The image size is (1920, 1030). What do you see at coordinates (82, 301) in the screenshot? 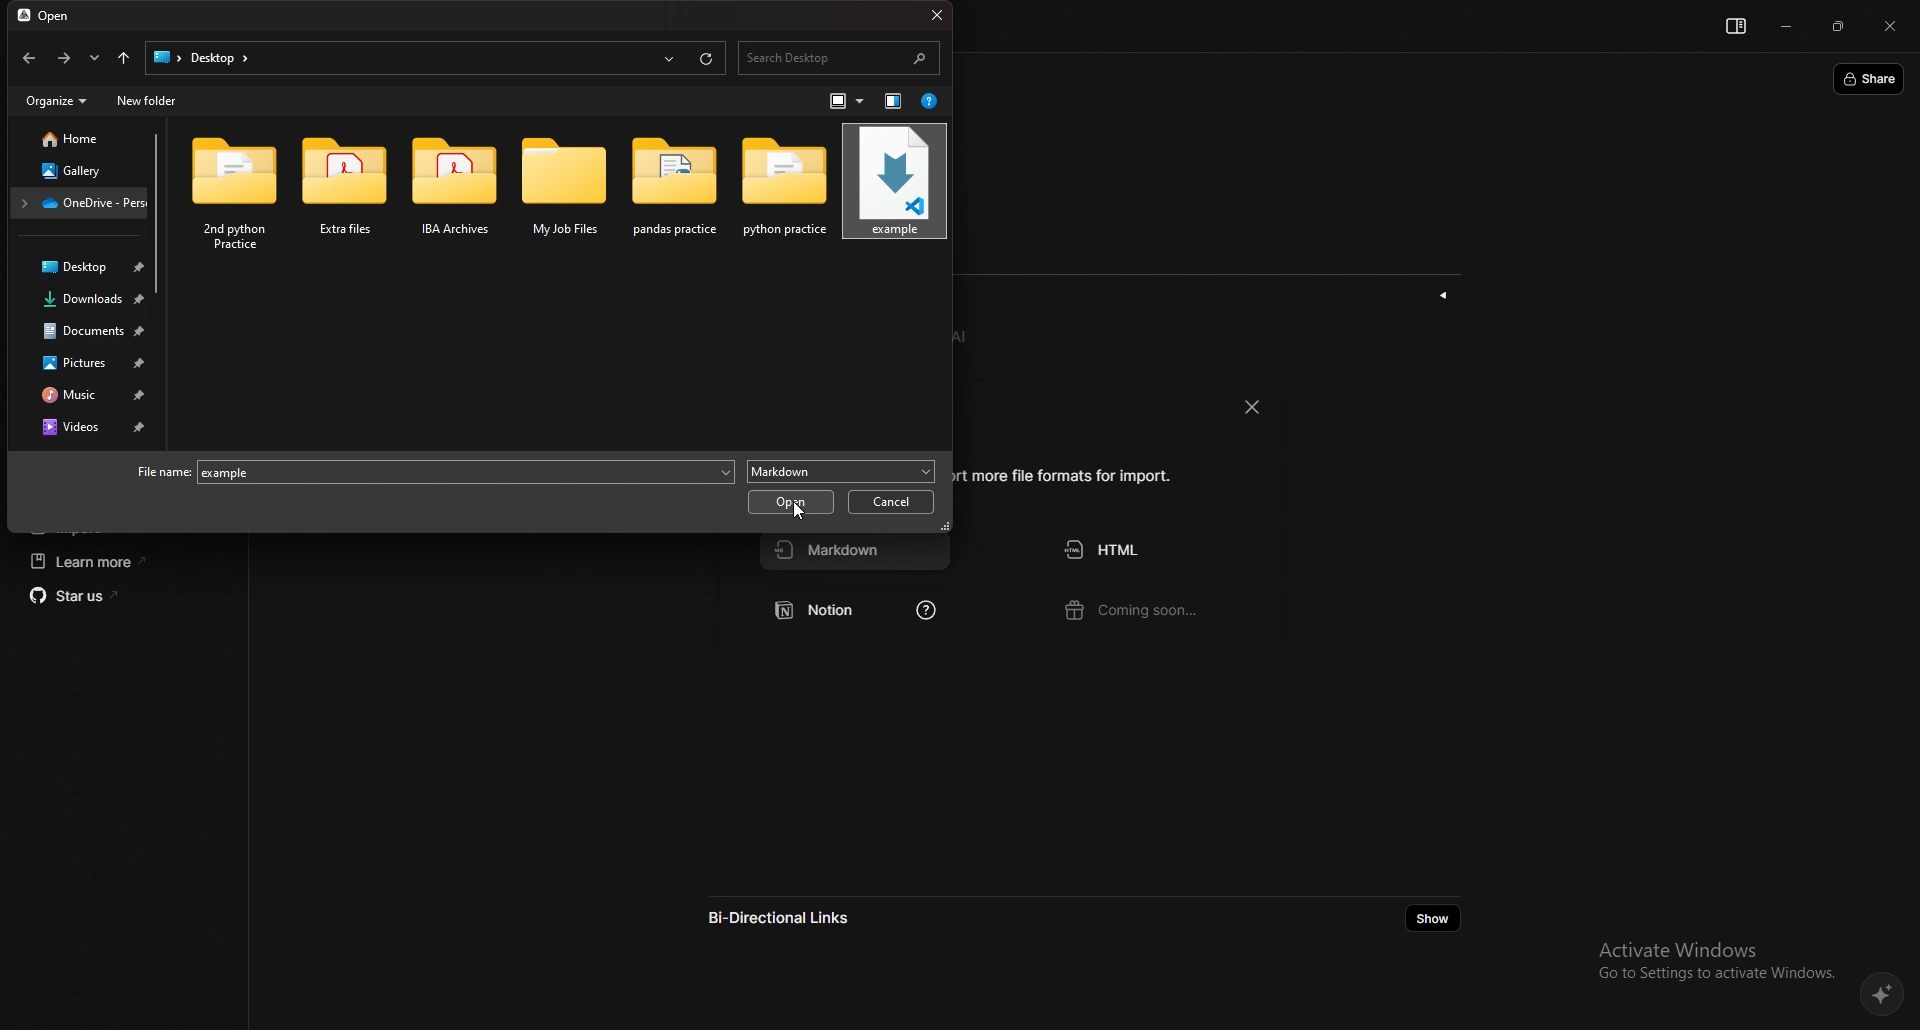
I see `downloads` at bounding box center [82, 301].